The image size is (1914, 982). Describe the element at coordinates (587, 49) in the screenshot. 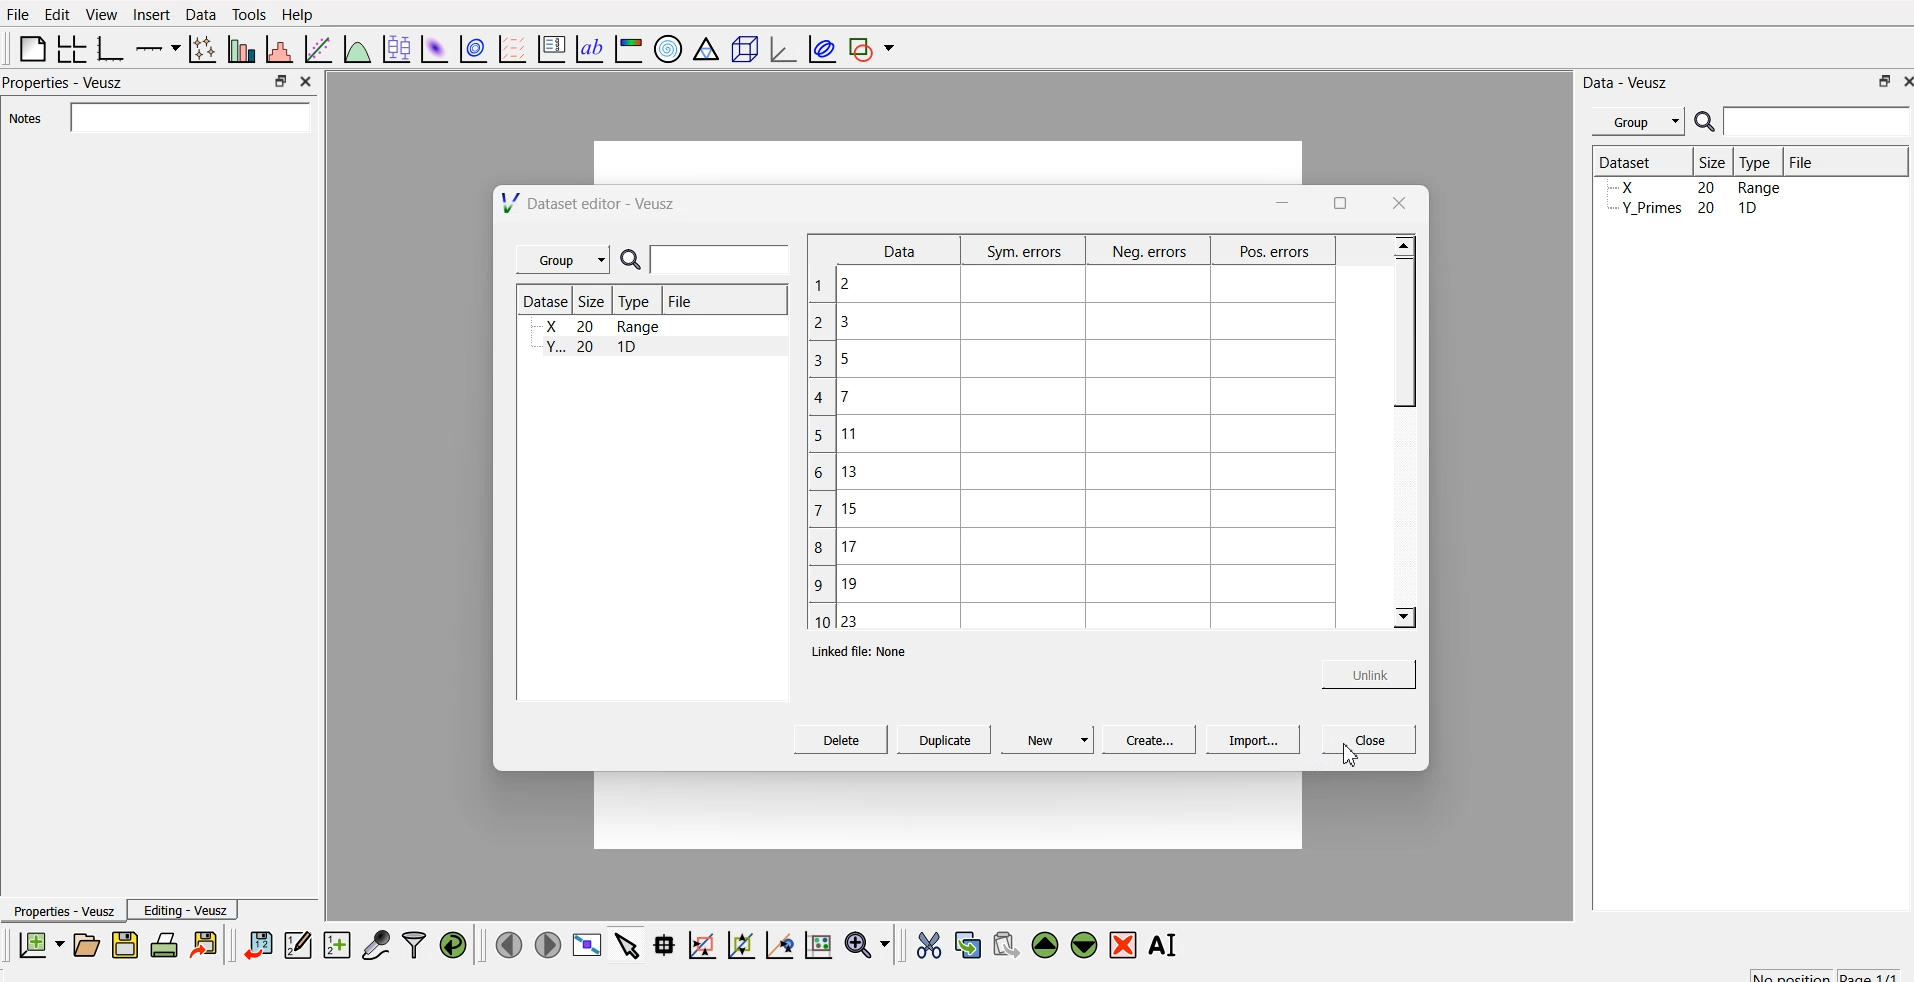

I see `text label` at that location.